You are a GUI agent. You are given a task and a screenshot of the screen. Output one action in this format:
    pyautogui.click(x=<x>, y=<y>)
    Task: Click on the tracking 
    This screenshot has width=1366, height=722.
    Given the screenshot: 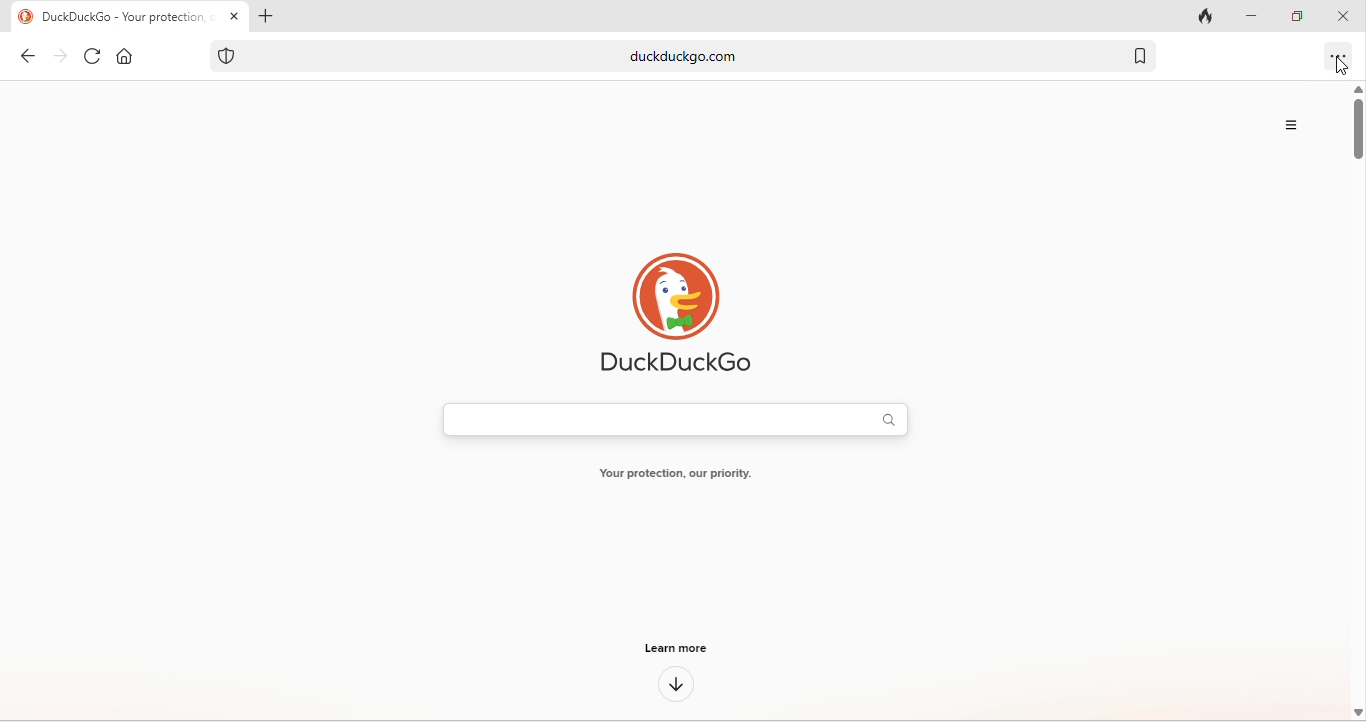 What is the action you would take?
    pyautogui.click(x=227, y=56)
    